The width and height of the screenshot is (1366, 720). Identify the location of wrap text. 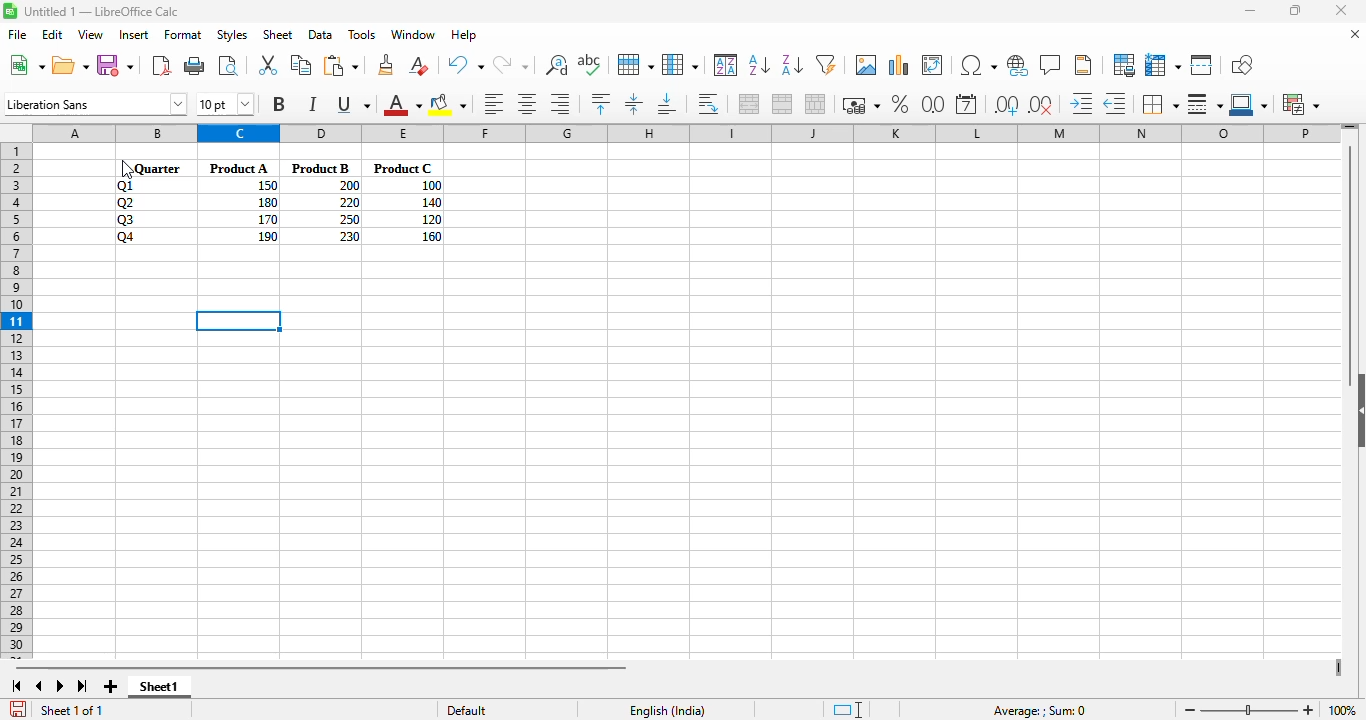
(709, 104).